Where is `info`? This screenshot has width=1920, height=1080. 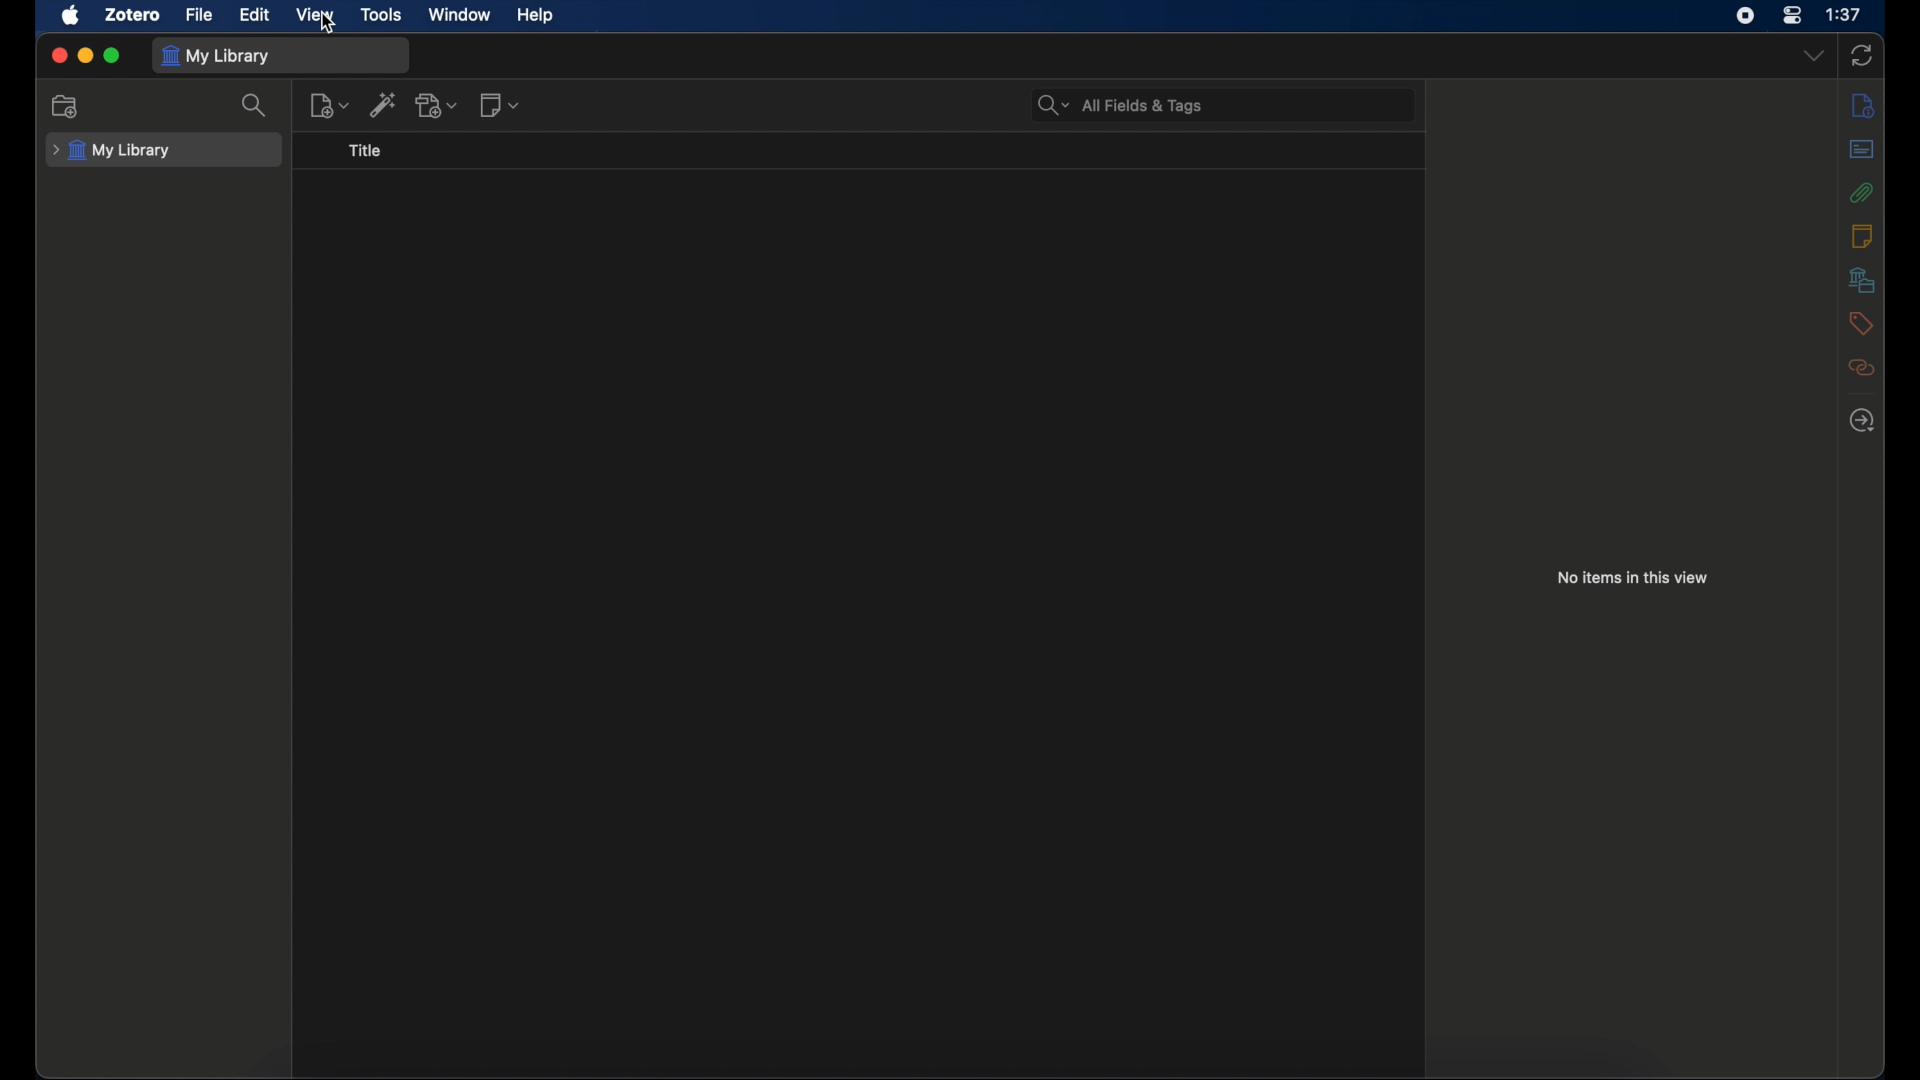
info is located at coordinates (1864, 104).